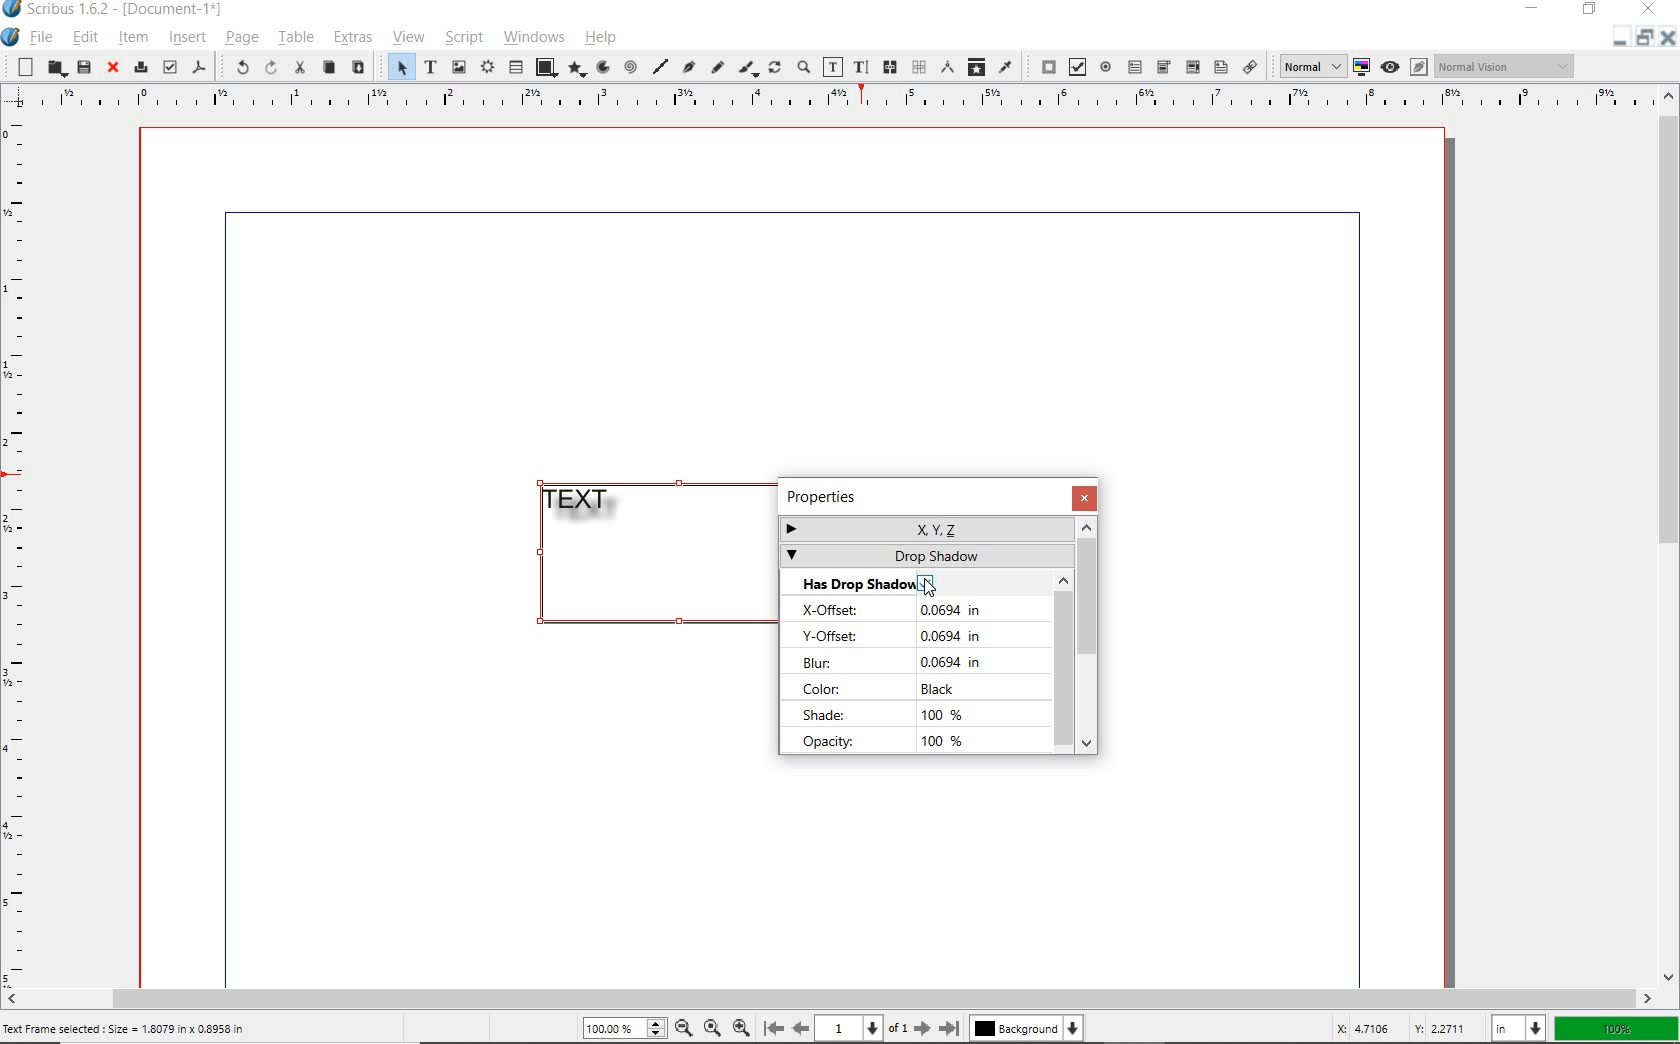 The height and width of the screenshot is (1044, 1680). What do you see at coordinates (631, 66) in the screenshot?
I see `spiral` at bounding box center [631, 66].